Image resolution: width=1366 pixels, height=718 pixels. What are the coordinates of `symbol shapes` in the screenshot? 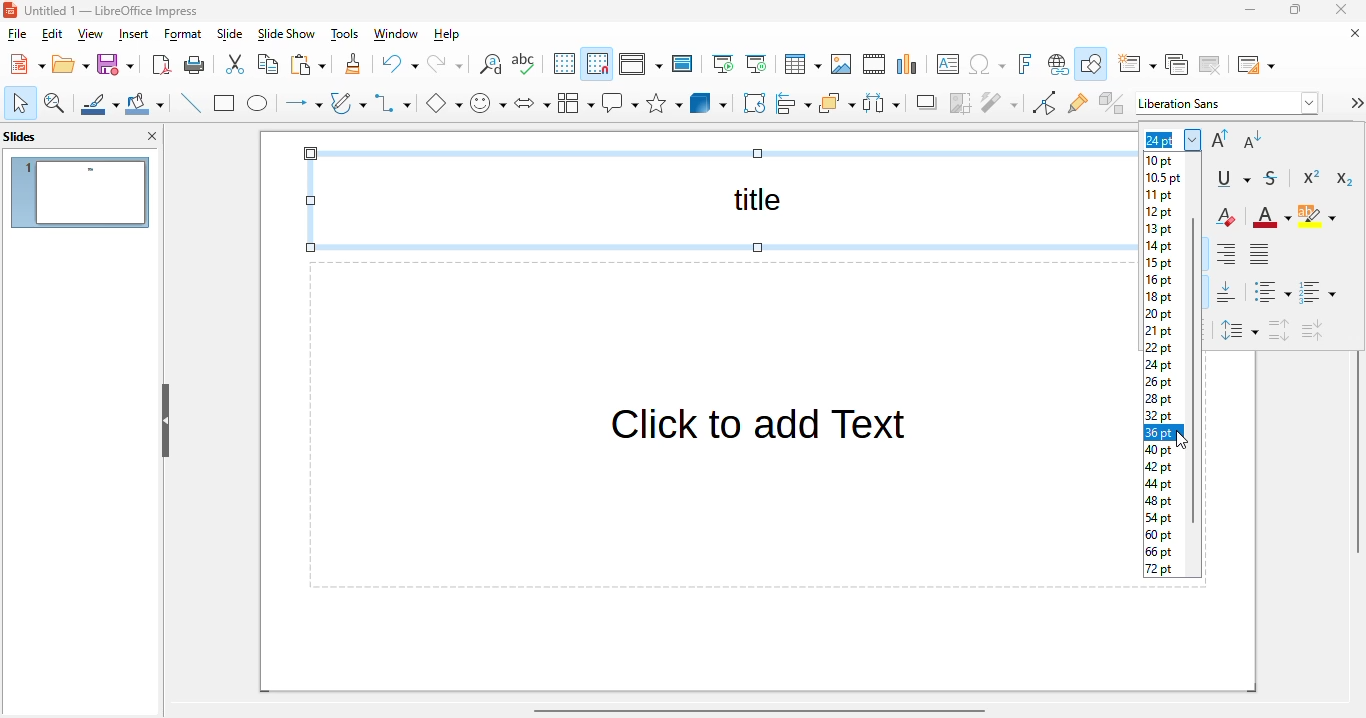 It's located at (488, 103).